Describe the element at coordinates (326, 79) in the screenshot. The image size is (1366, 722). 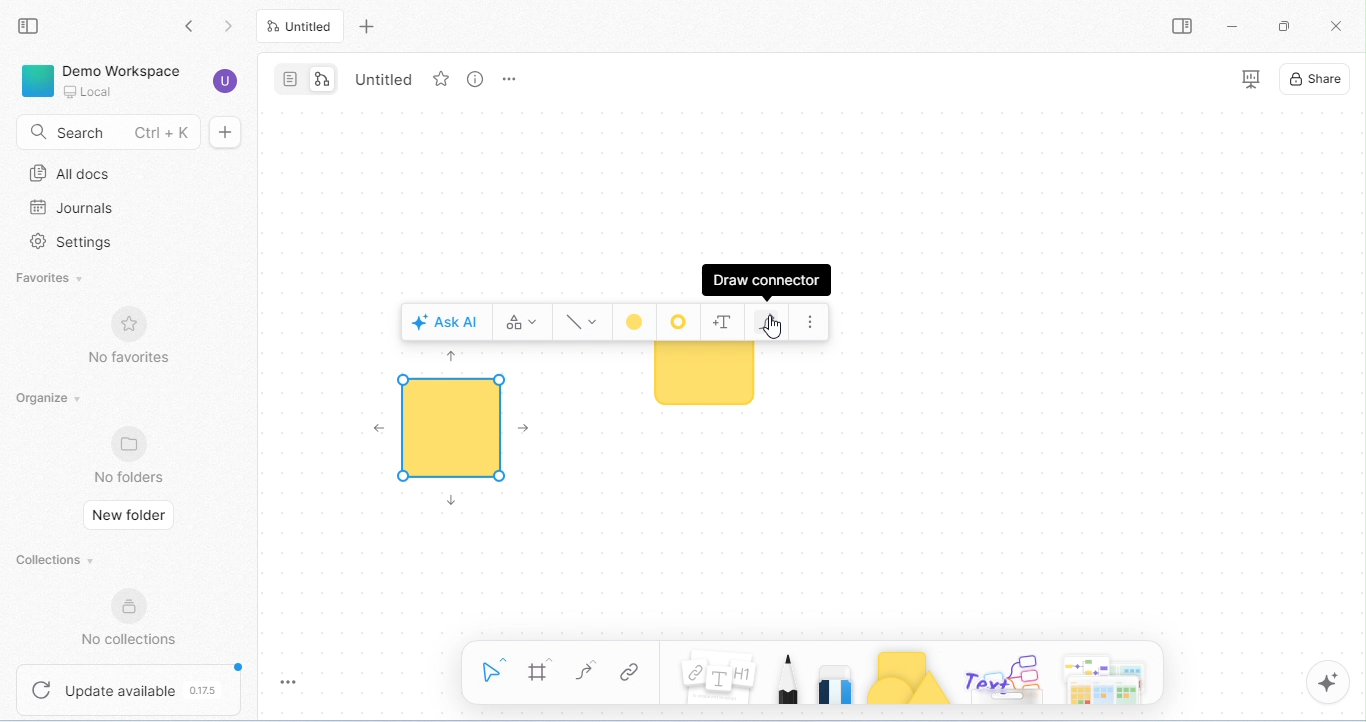
I see `edgeless mode` at that location.